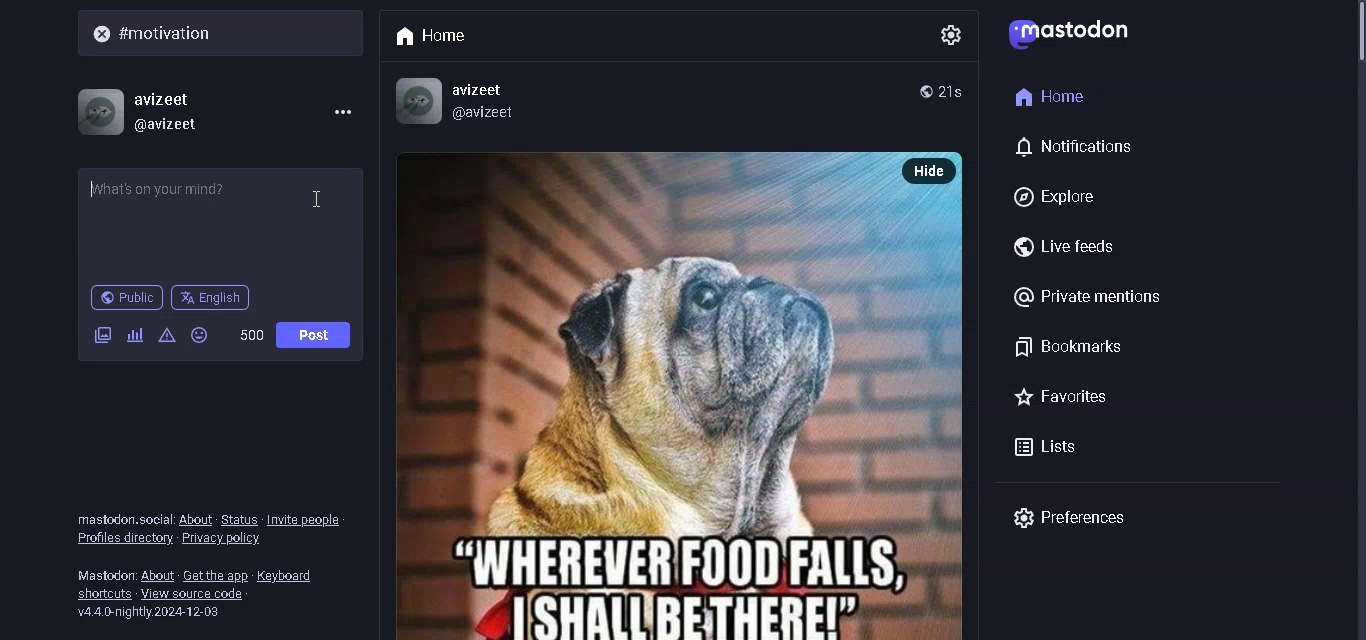 Image resolution: width=1366 pixels, height=640 pixels. I want to click on add image, so click(103, 334).